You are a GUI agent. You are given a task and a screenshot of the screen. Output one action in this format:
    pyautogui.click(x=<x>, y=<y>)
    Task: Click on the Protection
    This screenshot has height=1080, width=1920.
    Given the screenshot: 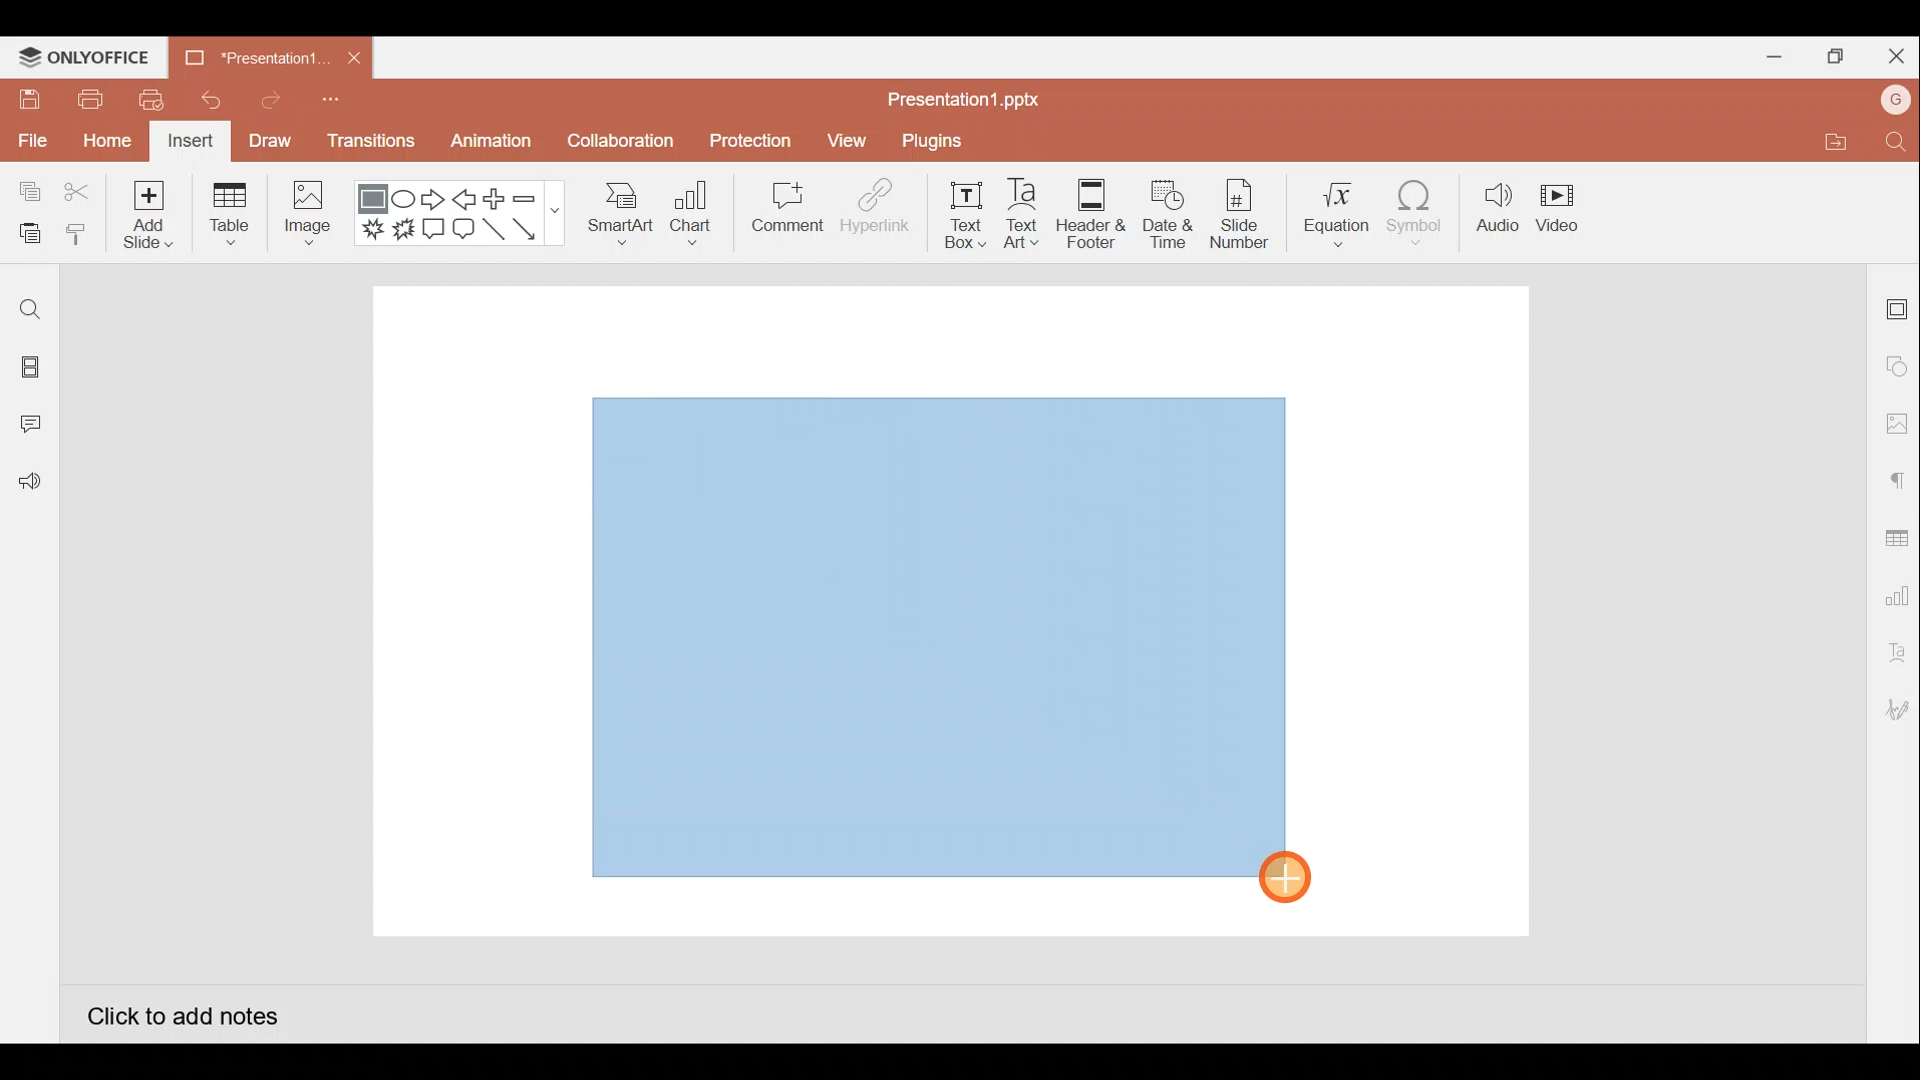 What is the action you would take?
    pyautogui.click(x=745, y=141)
    